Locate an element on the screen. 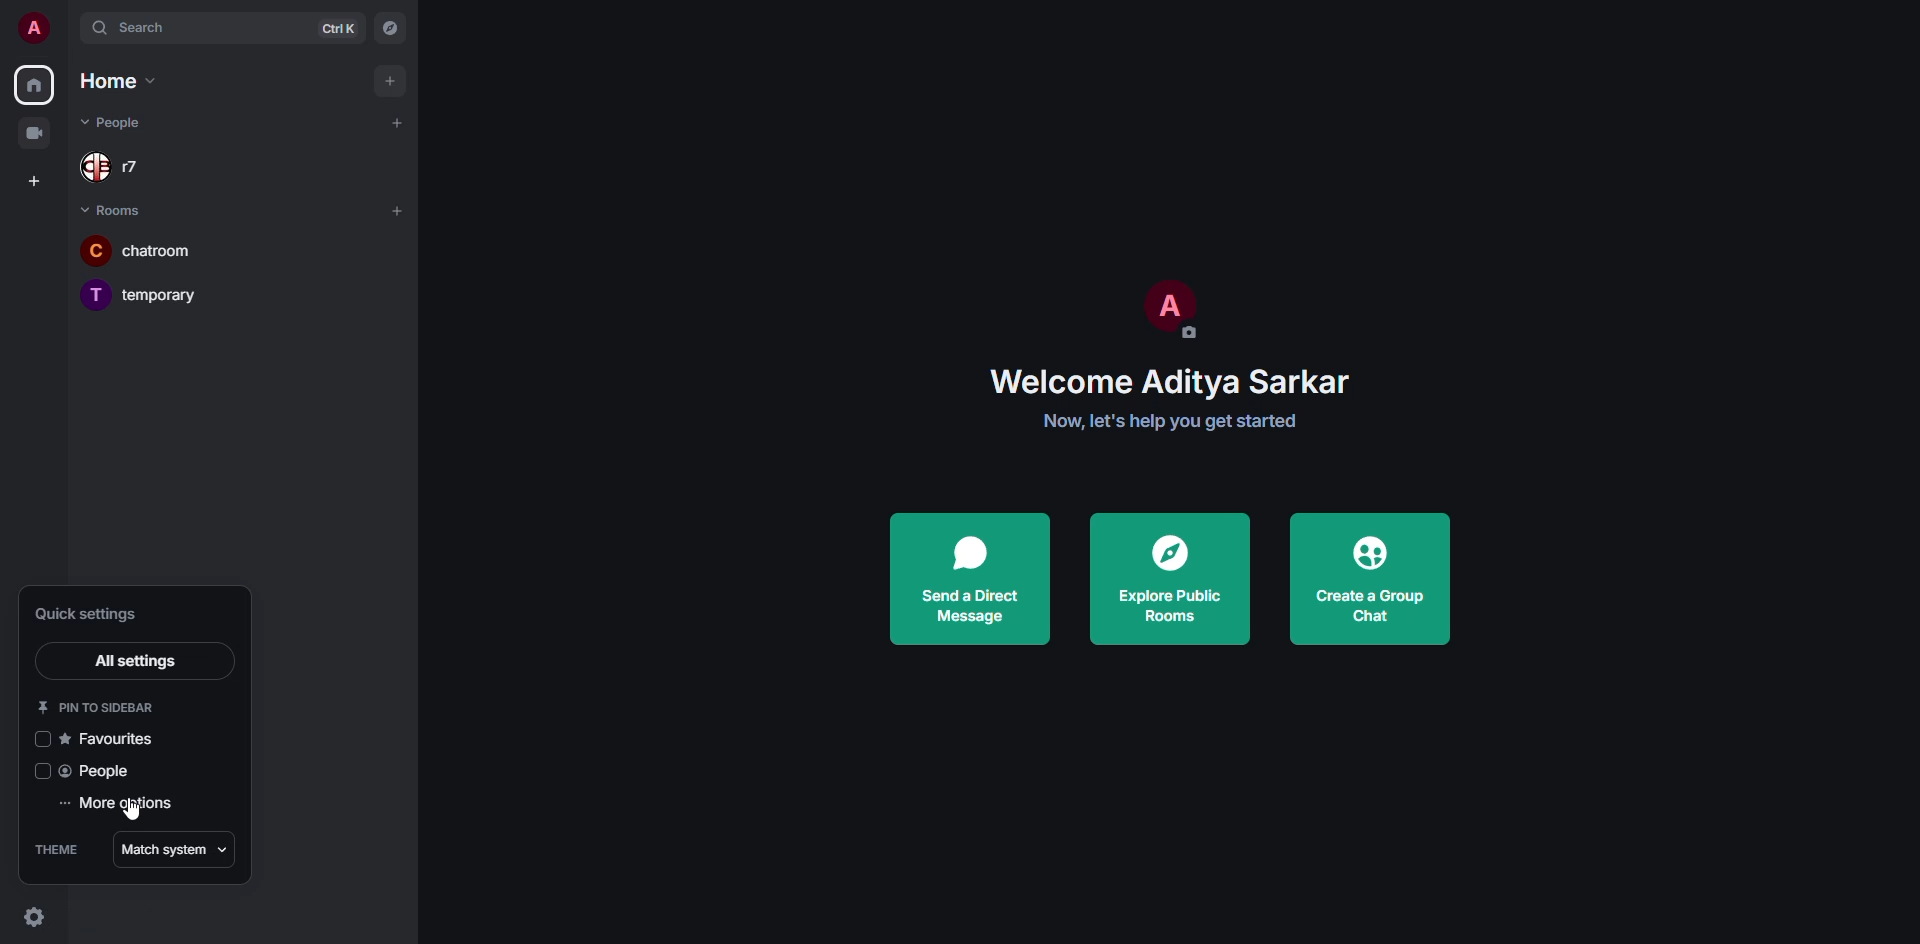 This screenshot has height=944, width=1920. ctrl K is located at coordinates (338, 28).